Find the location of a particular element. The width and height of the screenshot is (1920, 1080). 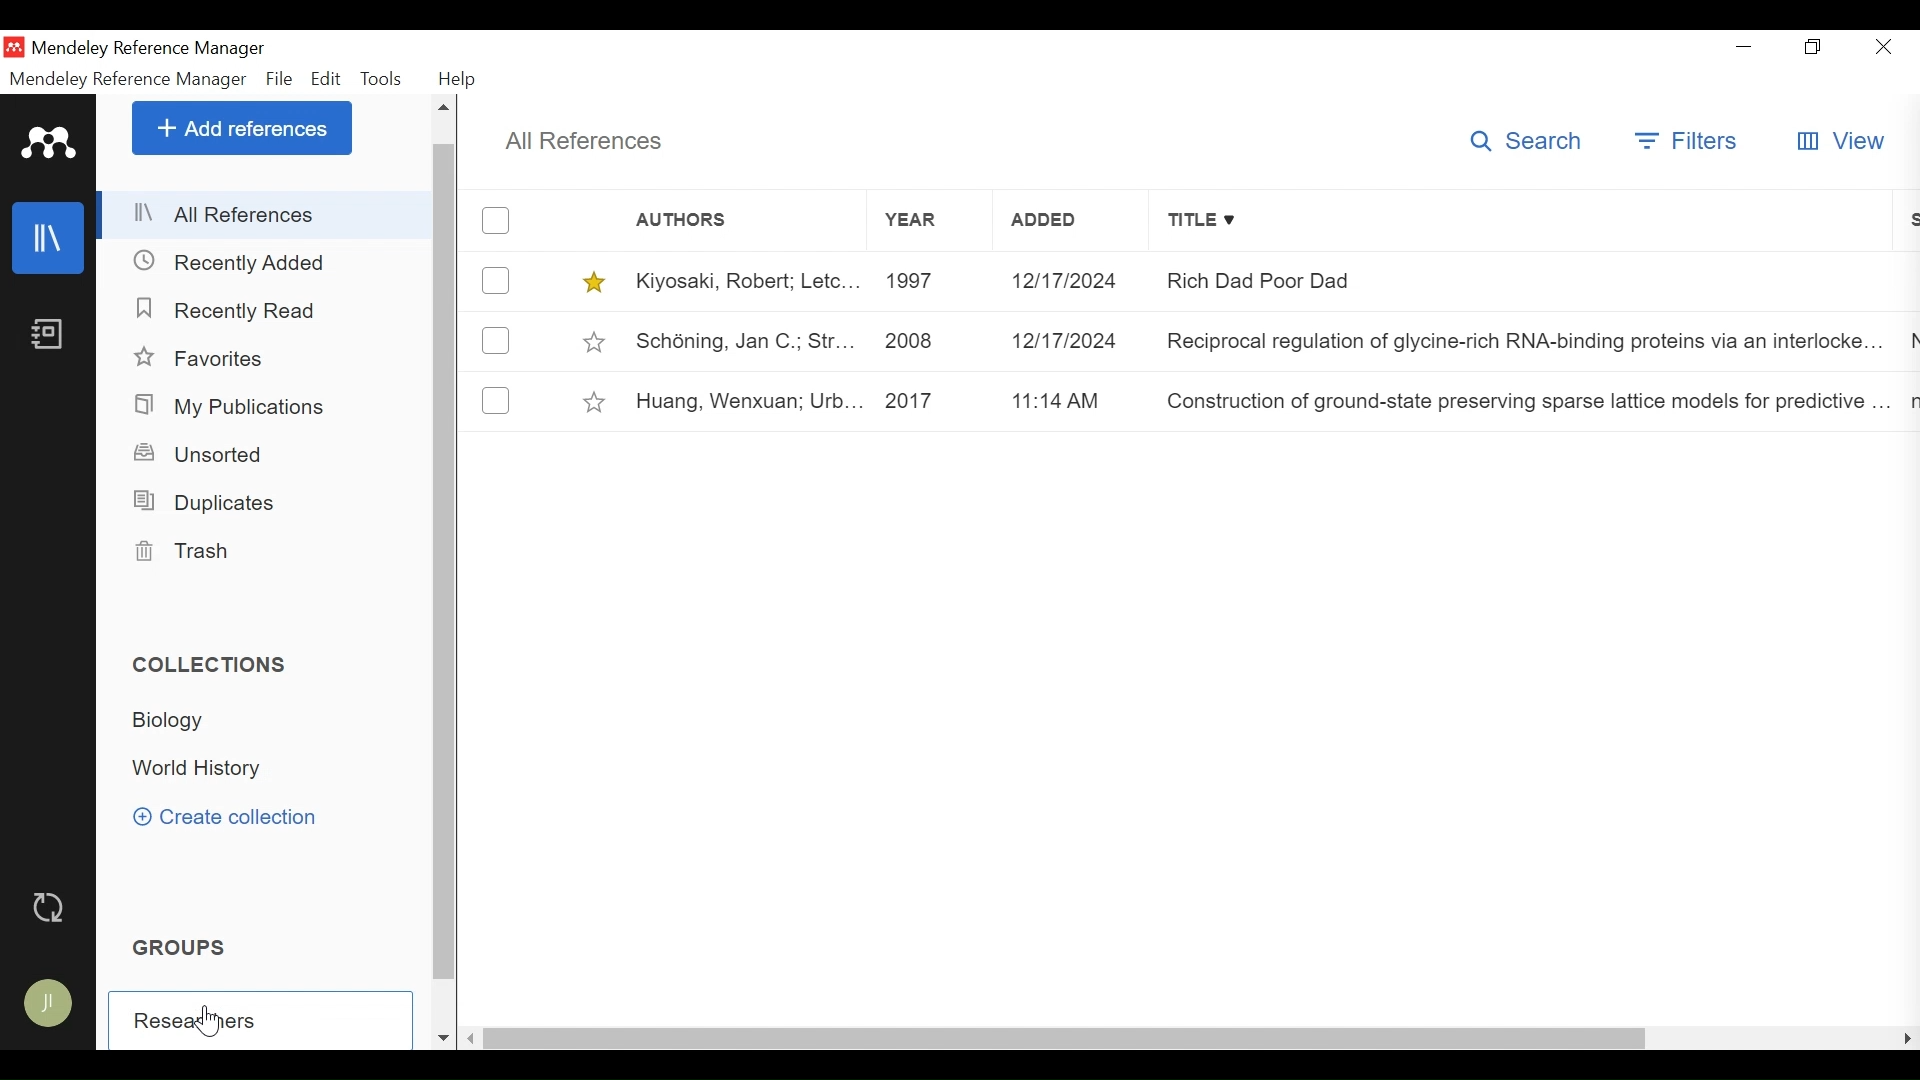

2017 is located at coordinates (931, 401).